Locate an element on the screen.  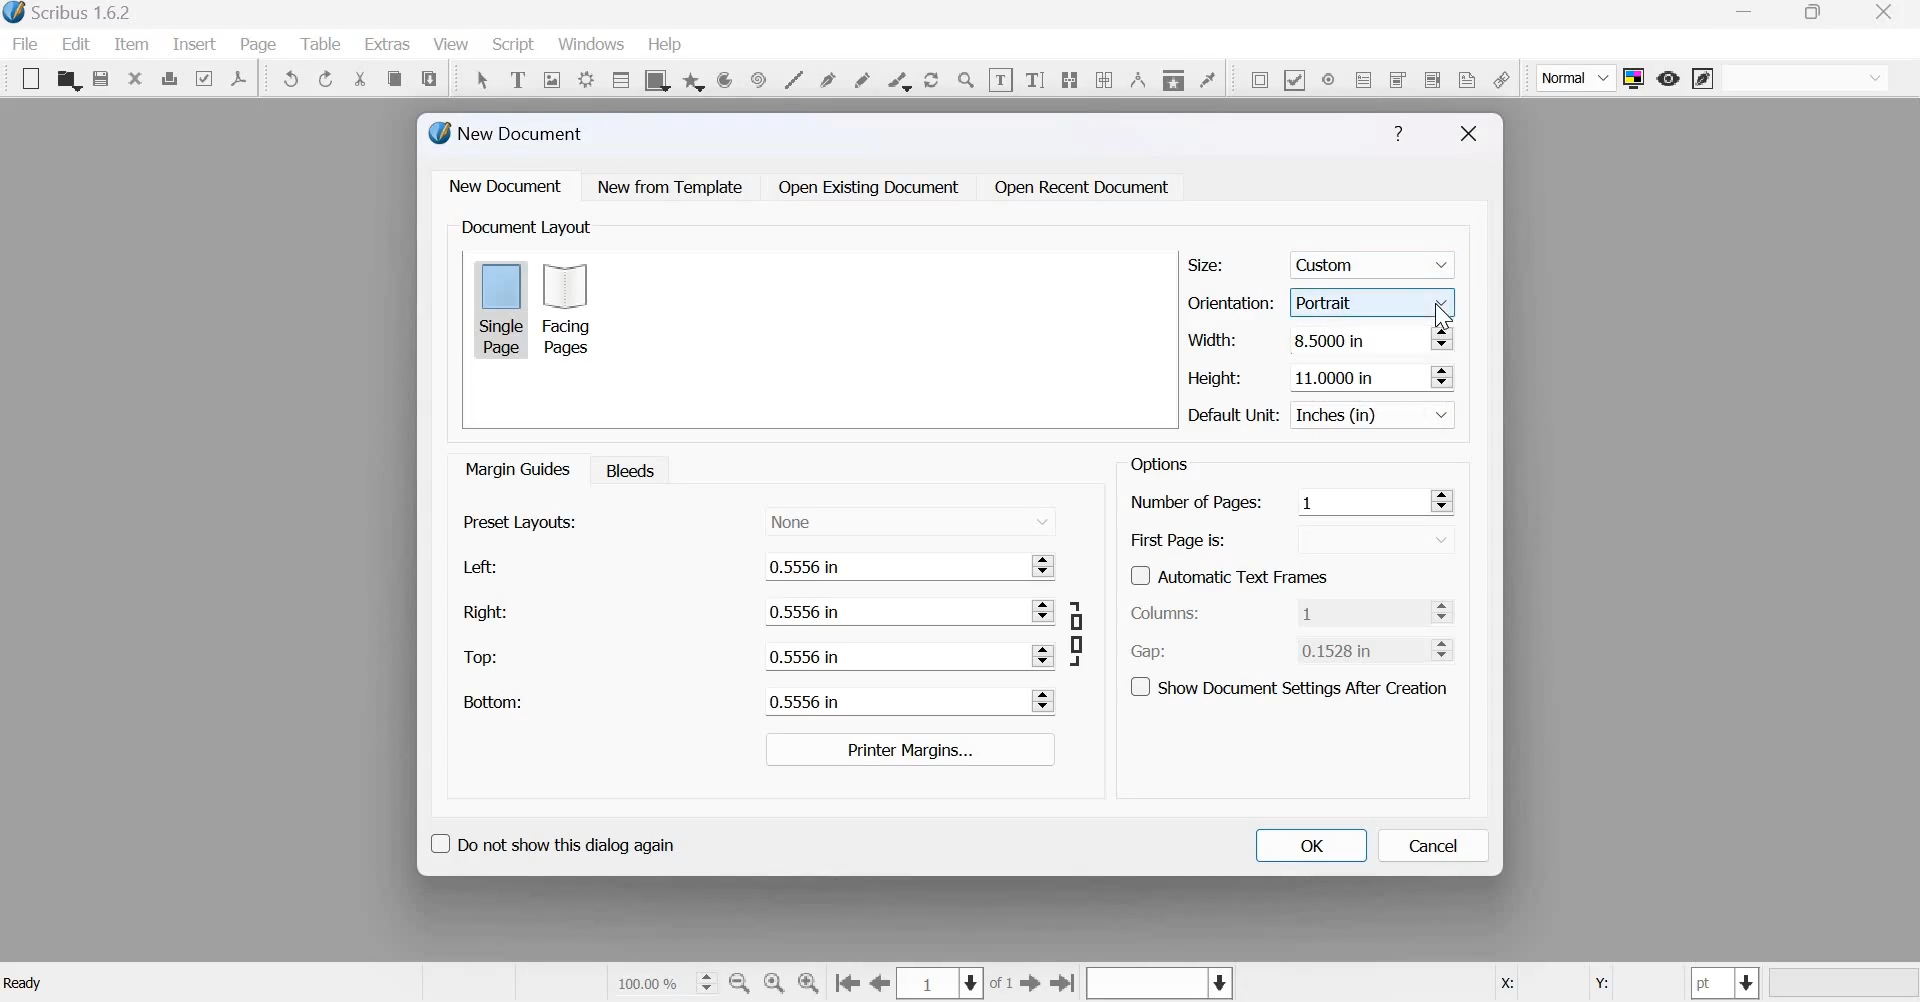
New document is located at coordinates (506, 185).